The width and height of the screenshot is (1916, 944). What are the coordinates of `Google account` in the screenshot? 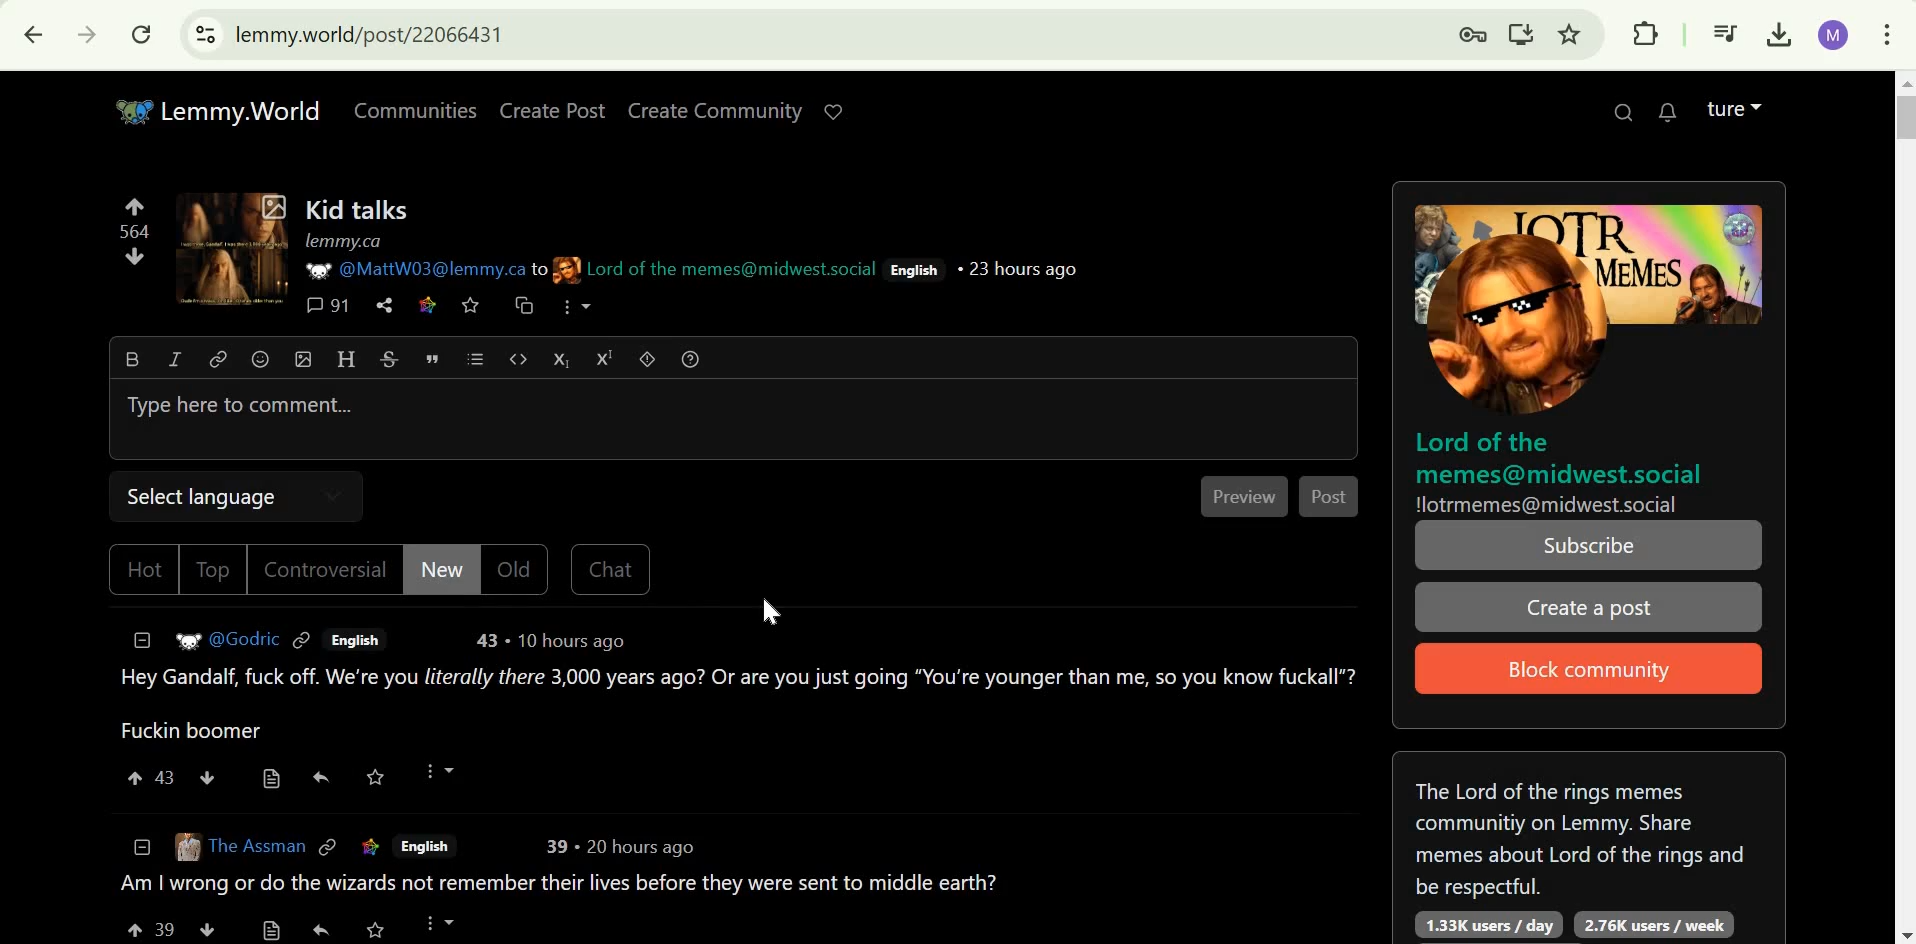 It's located at (1833, 35).